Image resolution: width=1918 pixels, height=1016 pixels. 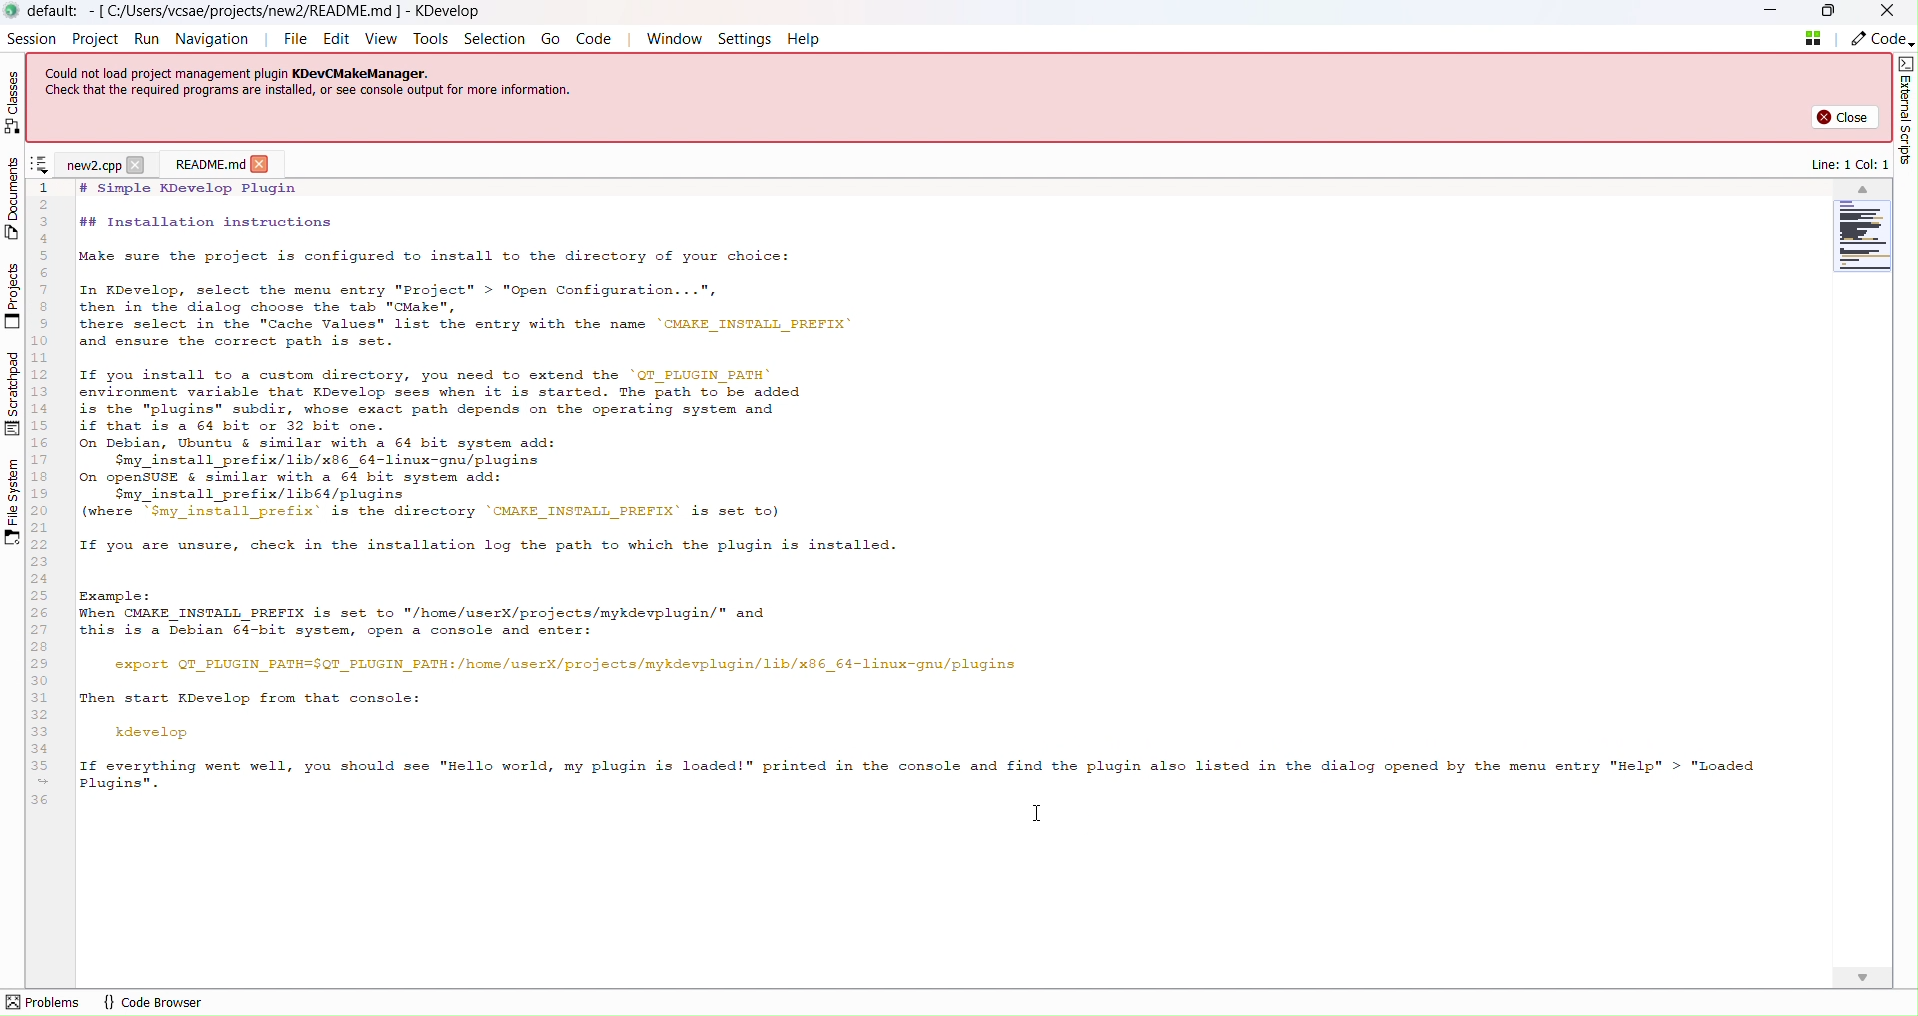 I want to click on cursor, so click(x=1035, y=813).